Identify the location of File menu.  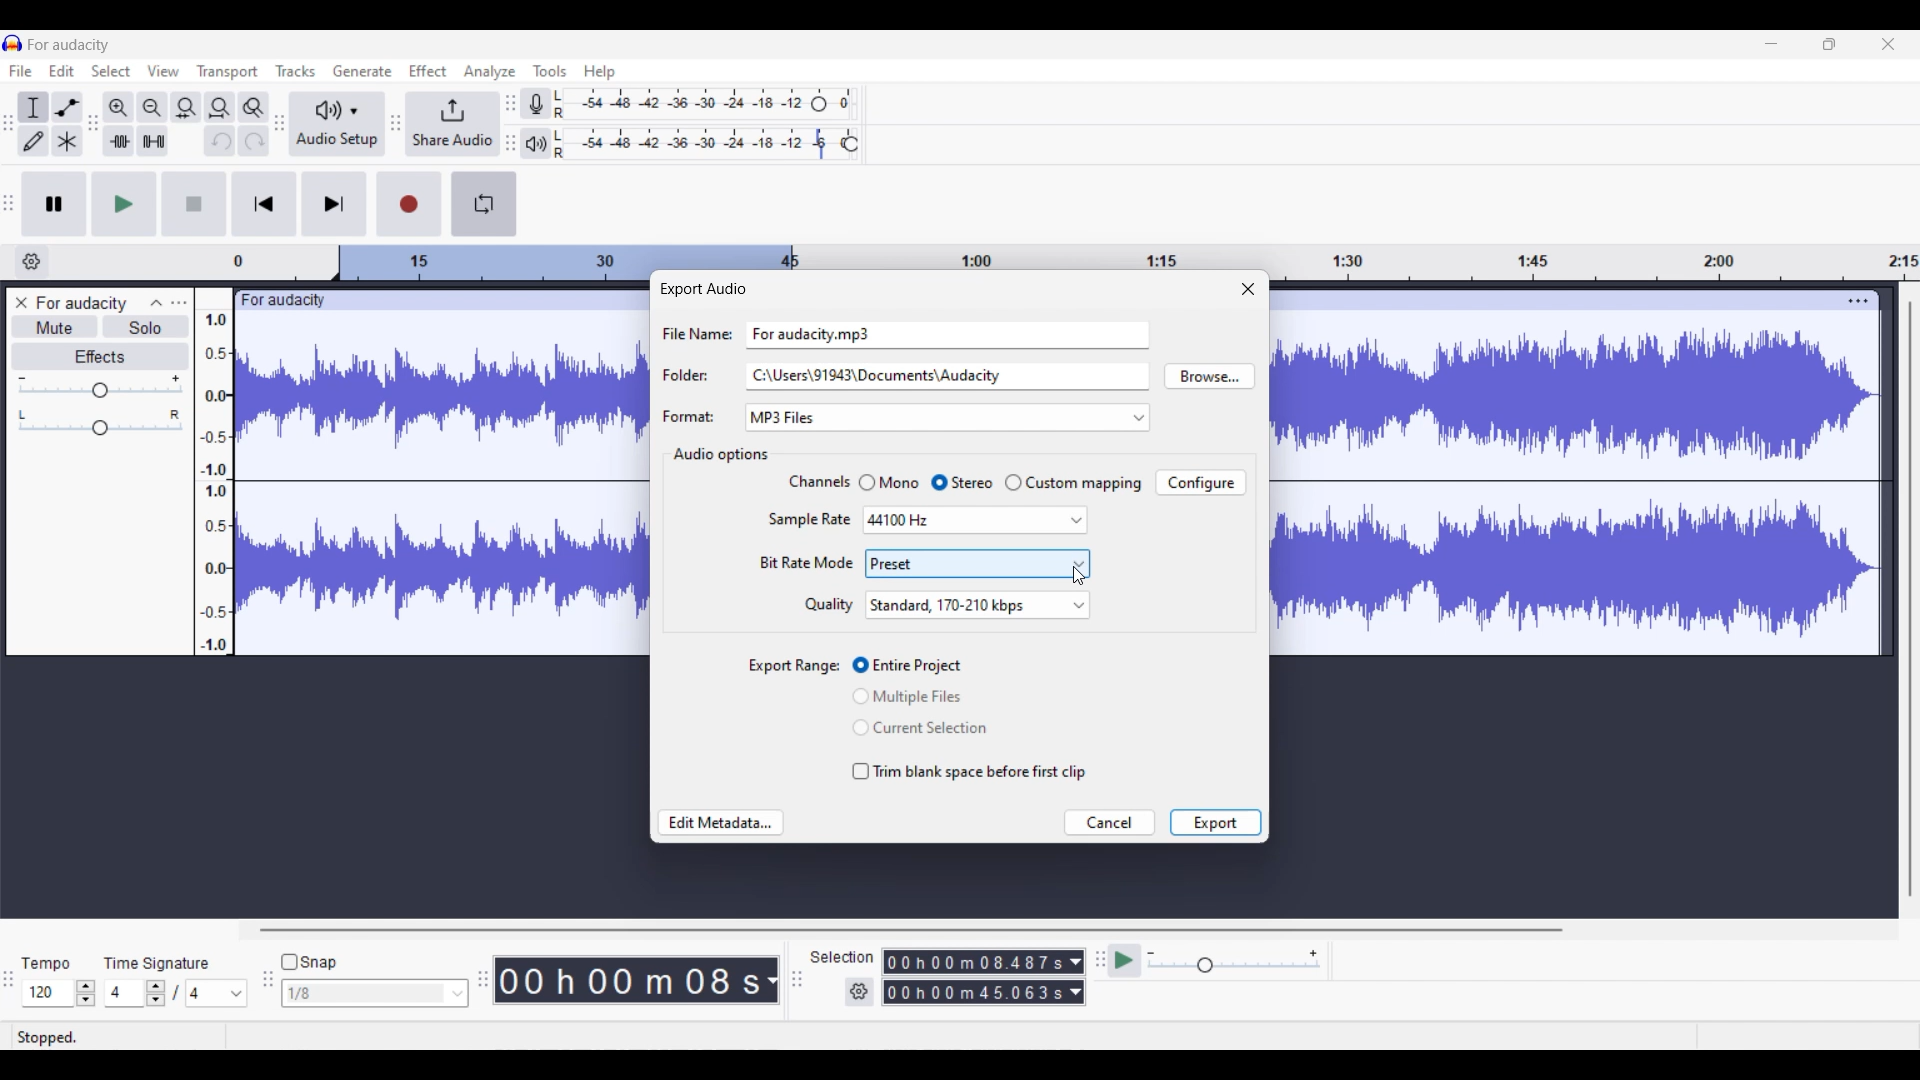
(21, 70).